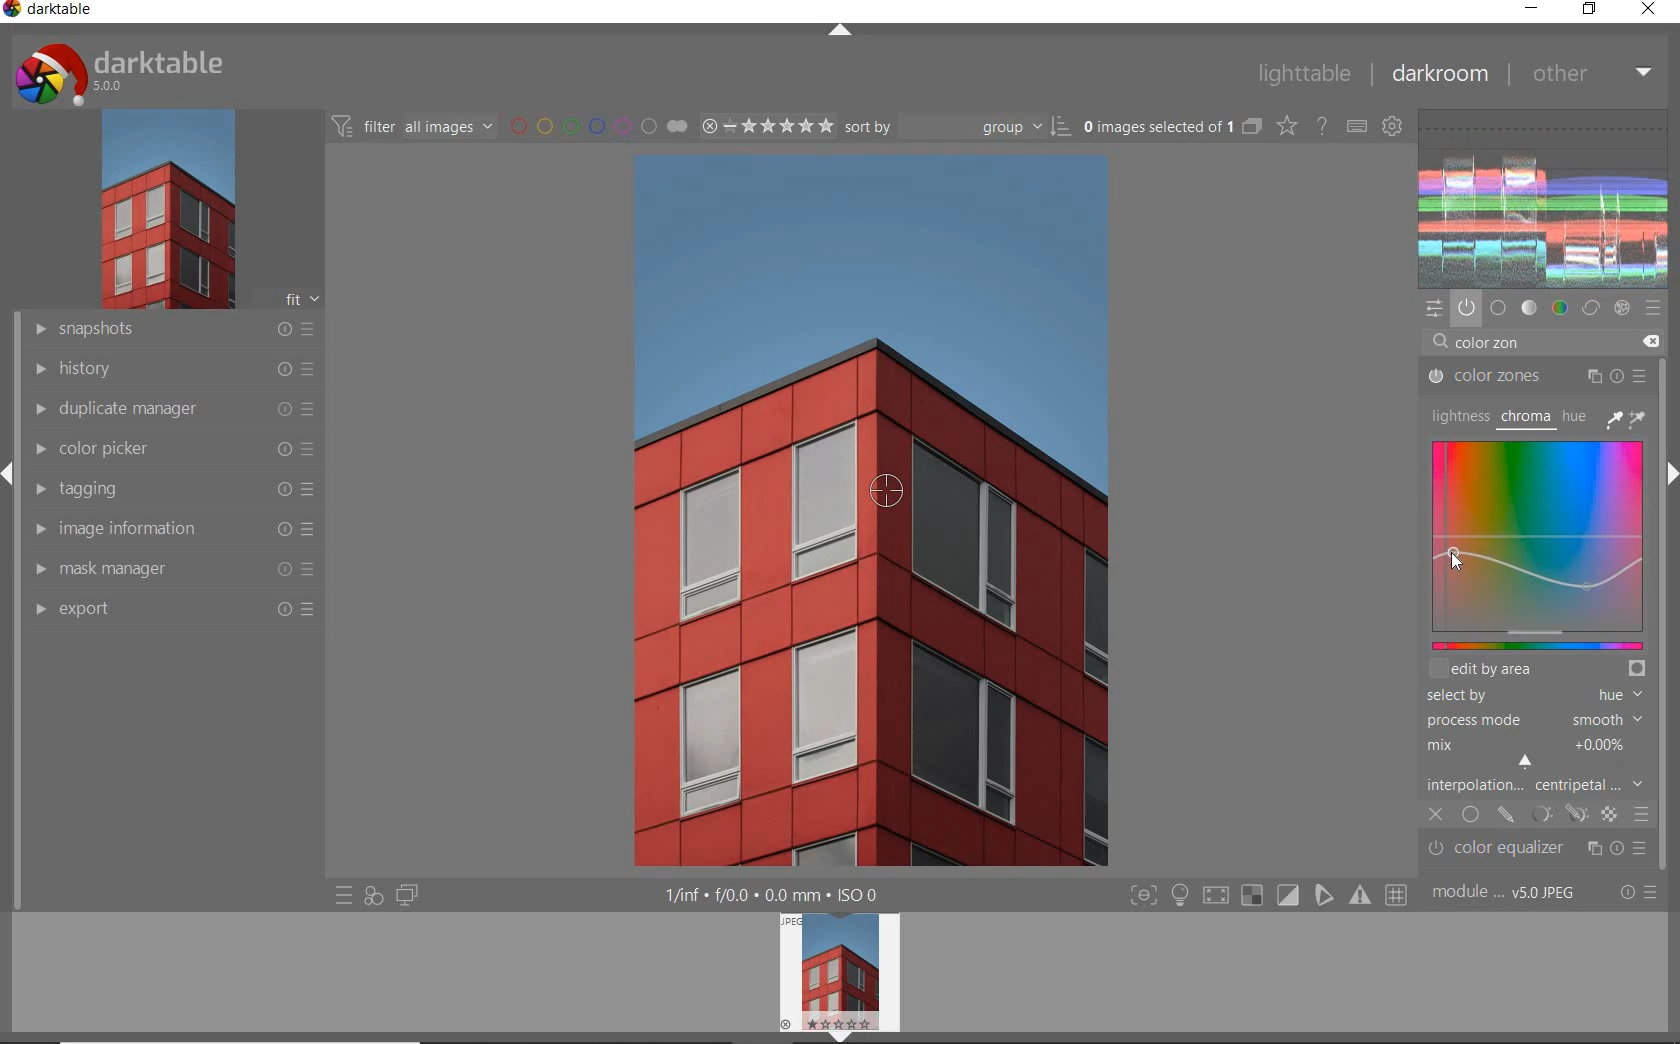 Image resolution: width=1680 pixels, height=1044 pixels. Describe the element at coordinates (171, 452) in the screenshot. I see `color picker` at that location.